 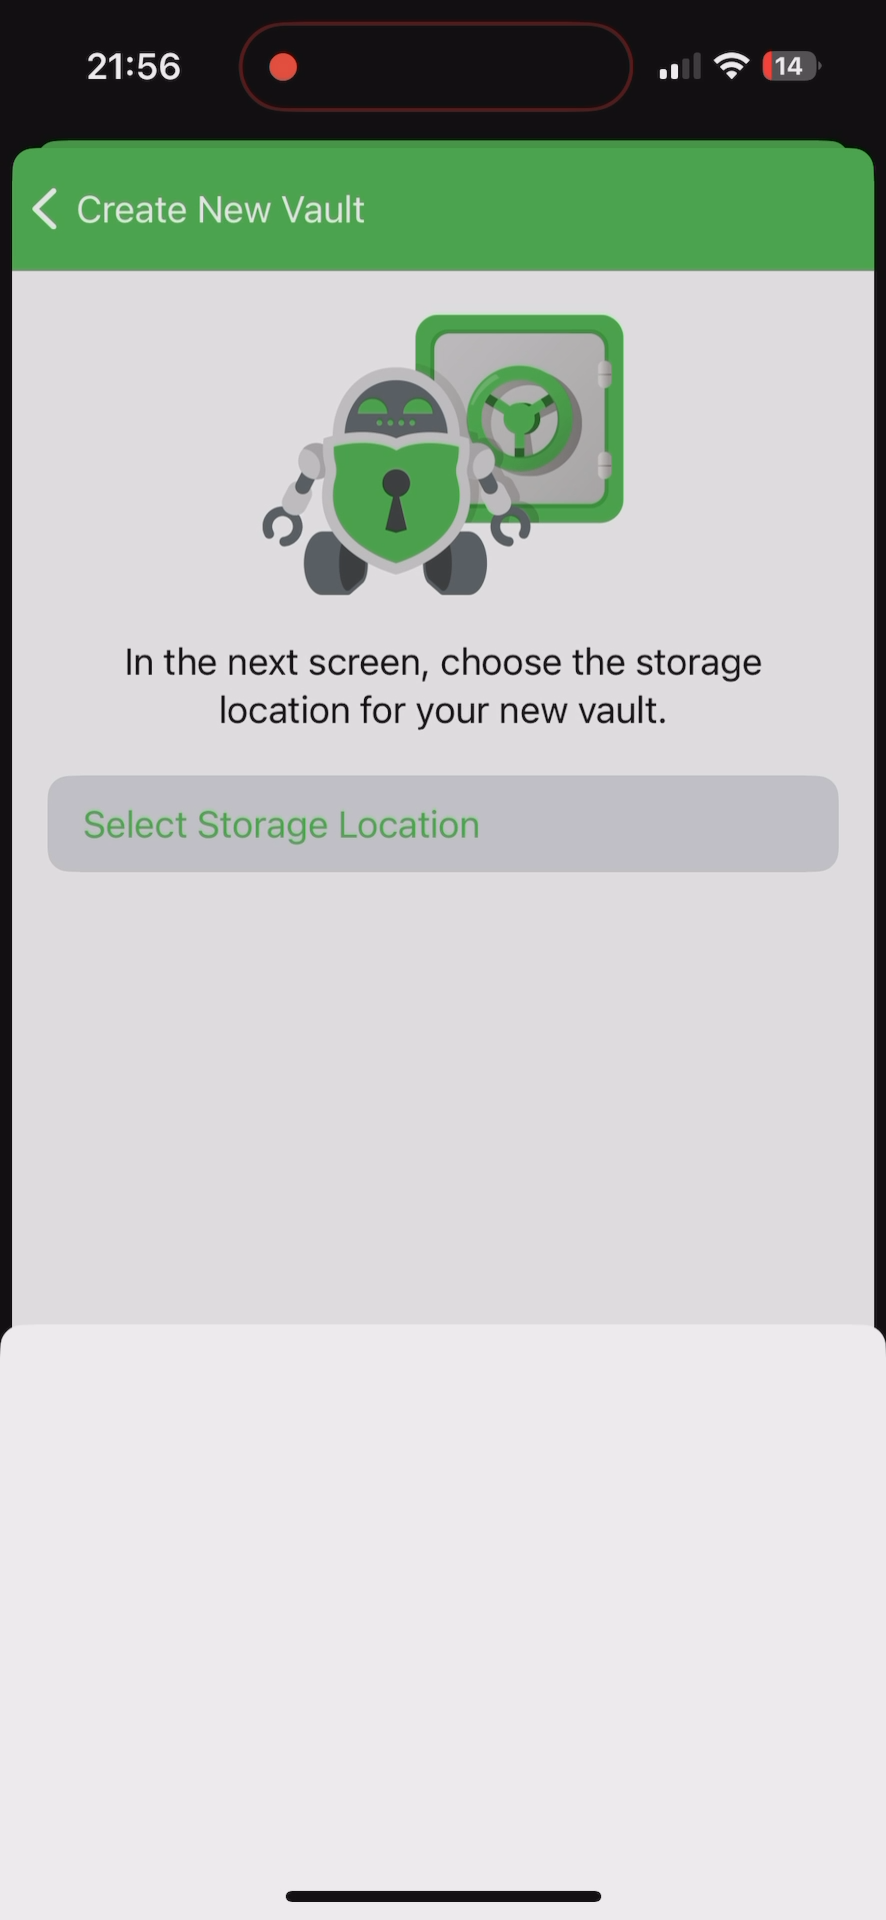 What do you see at coordinates (205, 213) in the screenshot?
I see `create new vault` at bounding box center [205, 213].